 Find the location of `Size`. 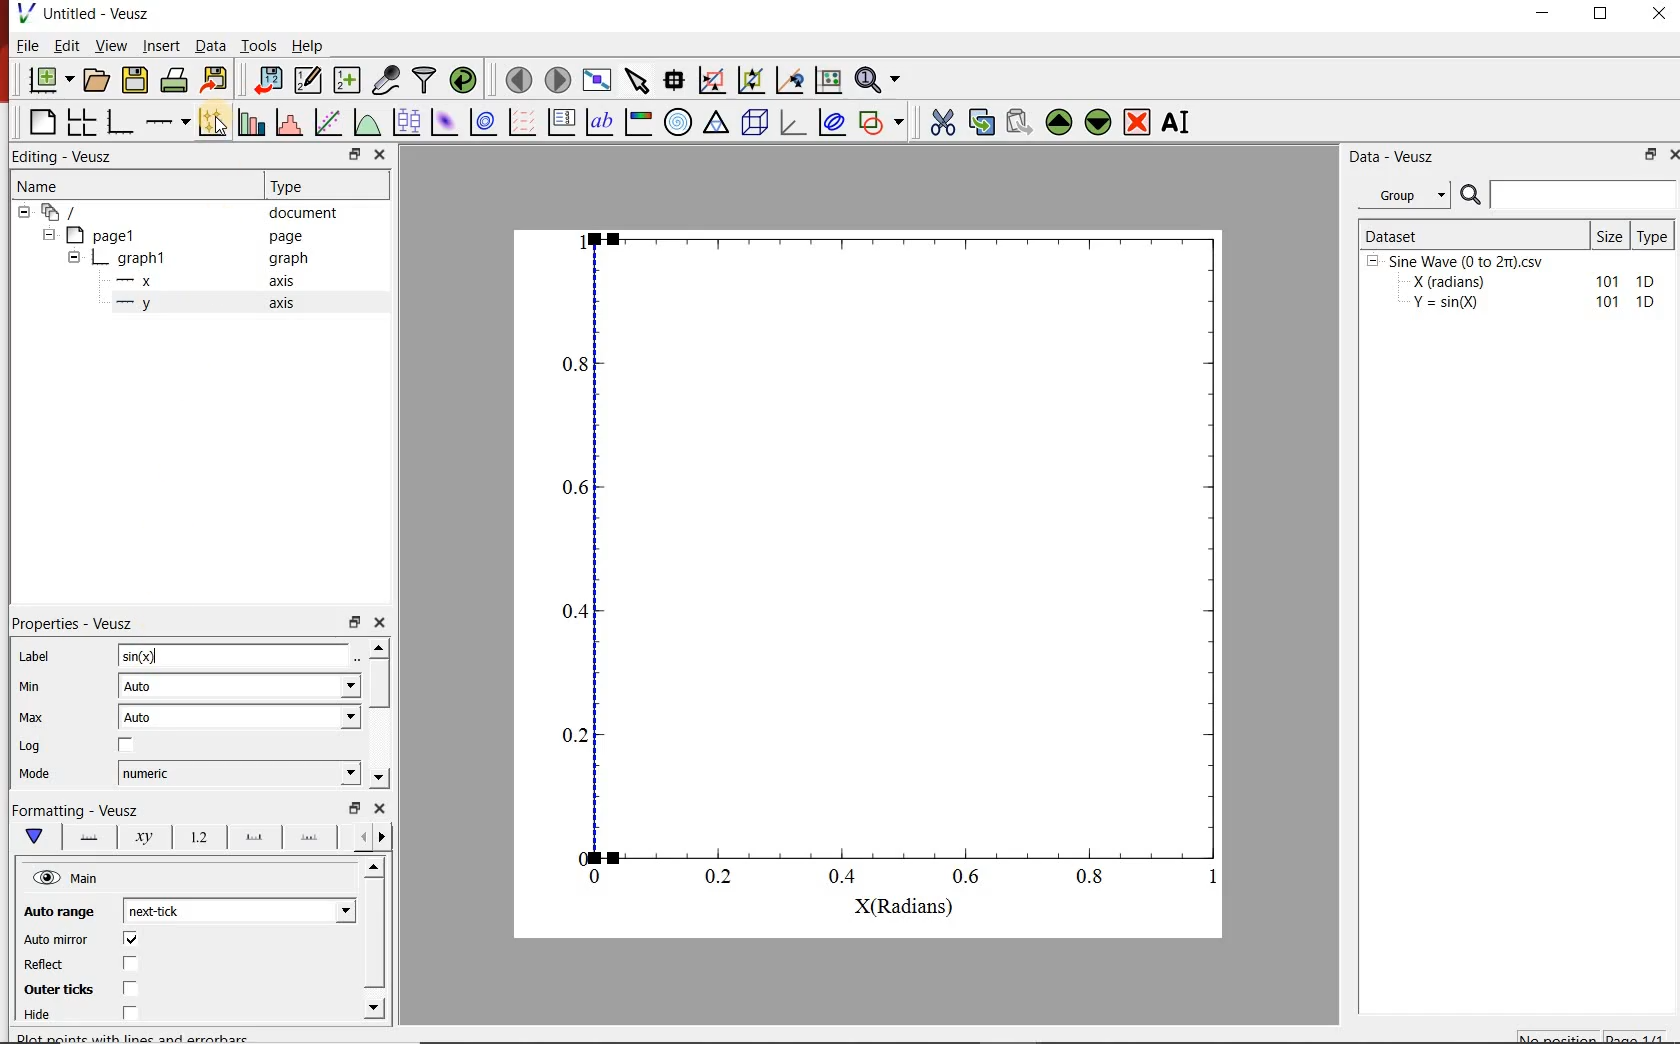

Size is located at coordinates (1611, 235).